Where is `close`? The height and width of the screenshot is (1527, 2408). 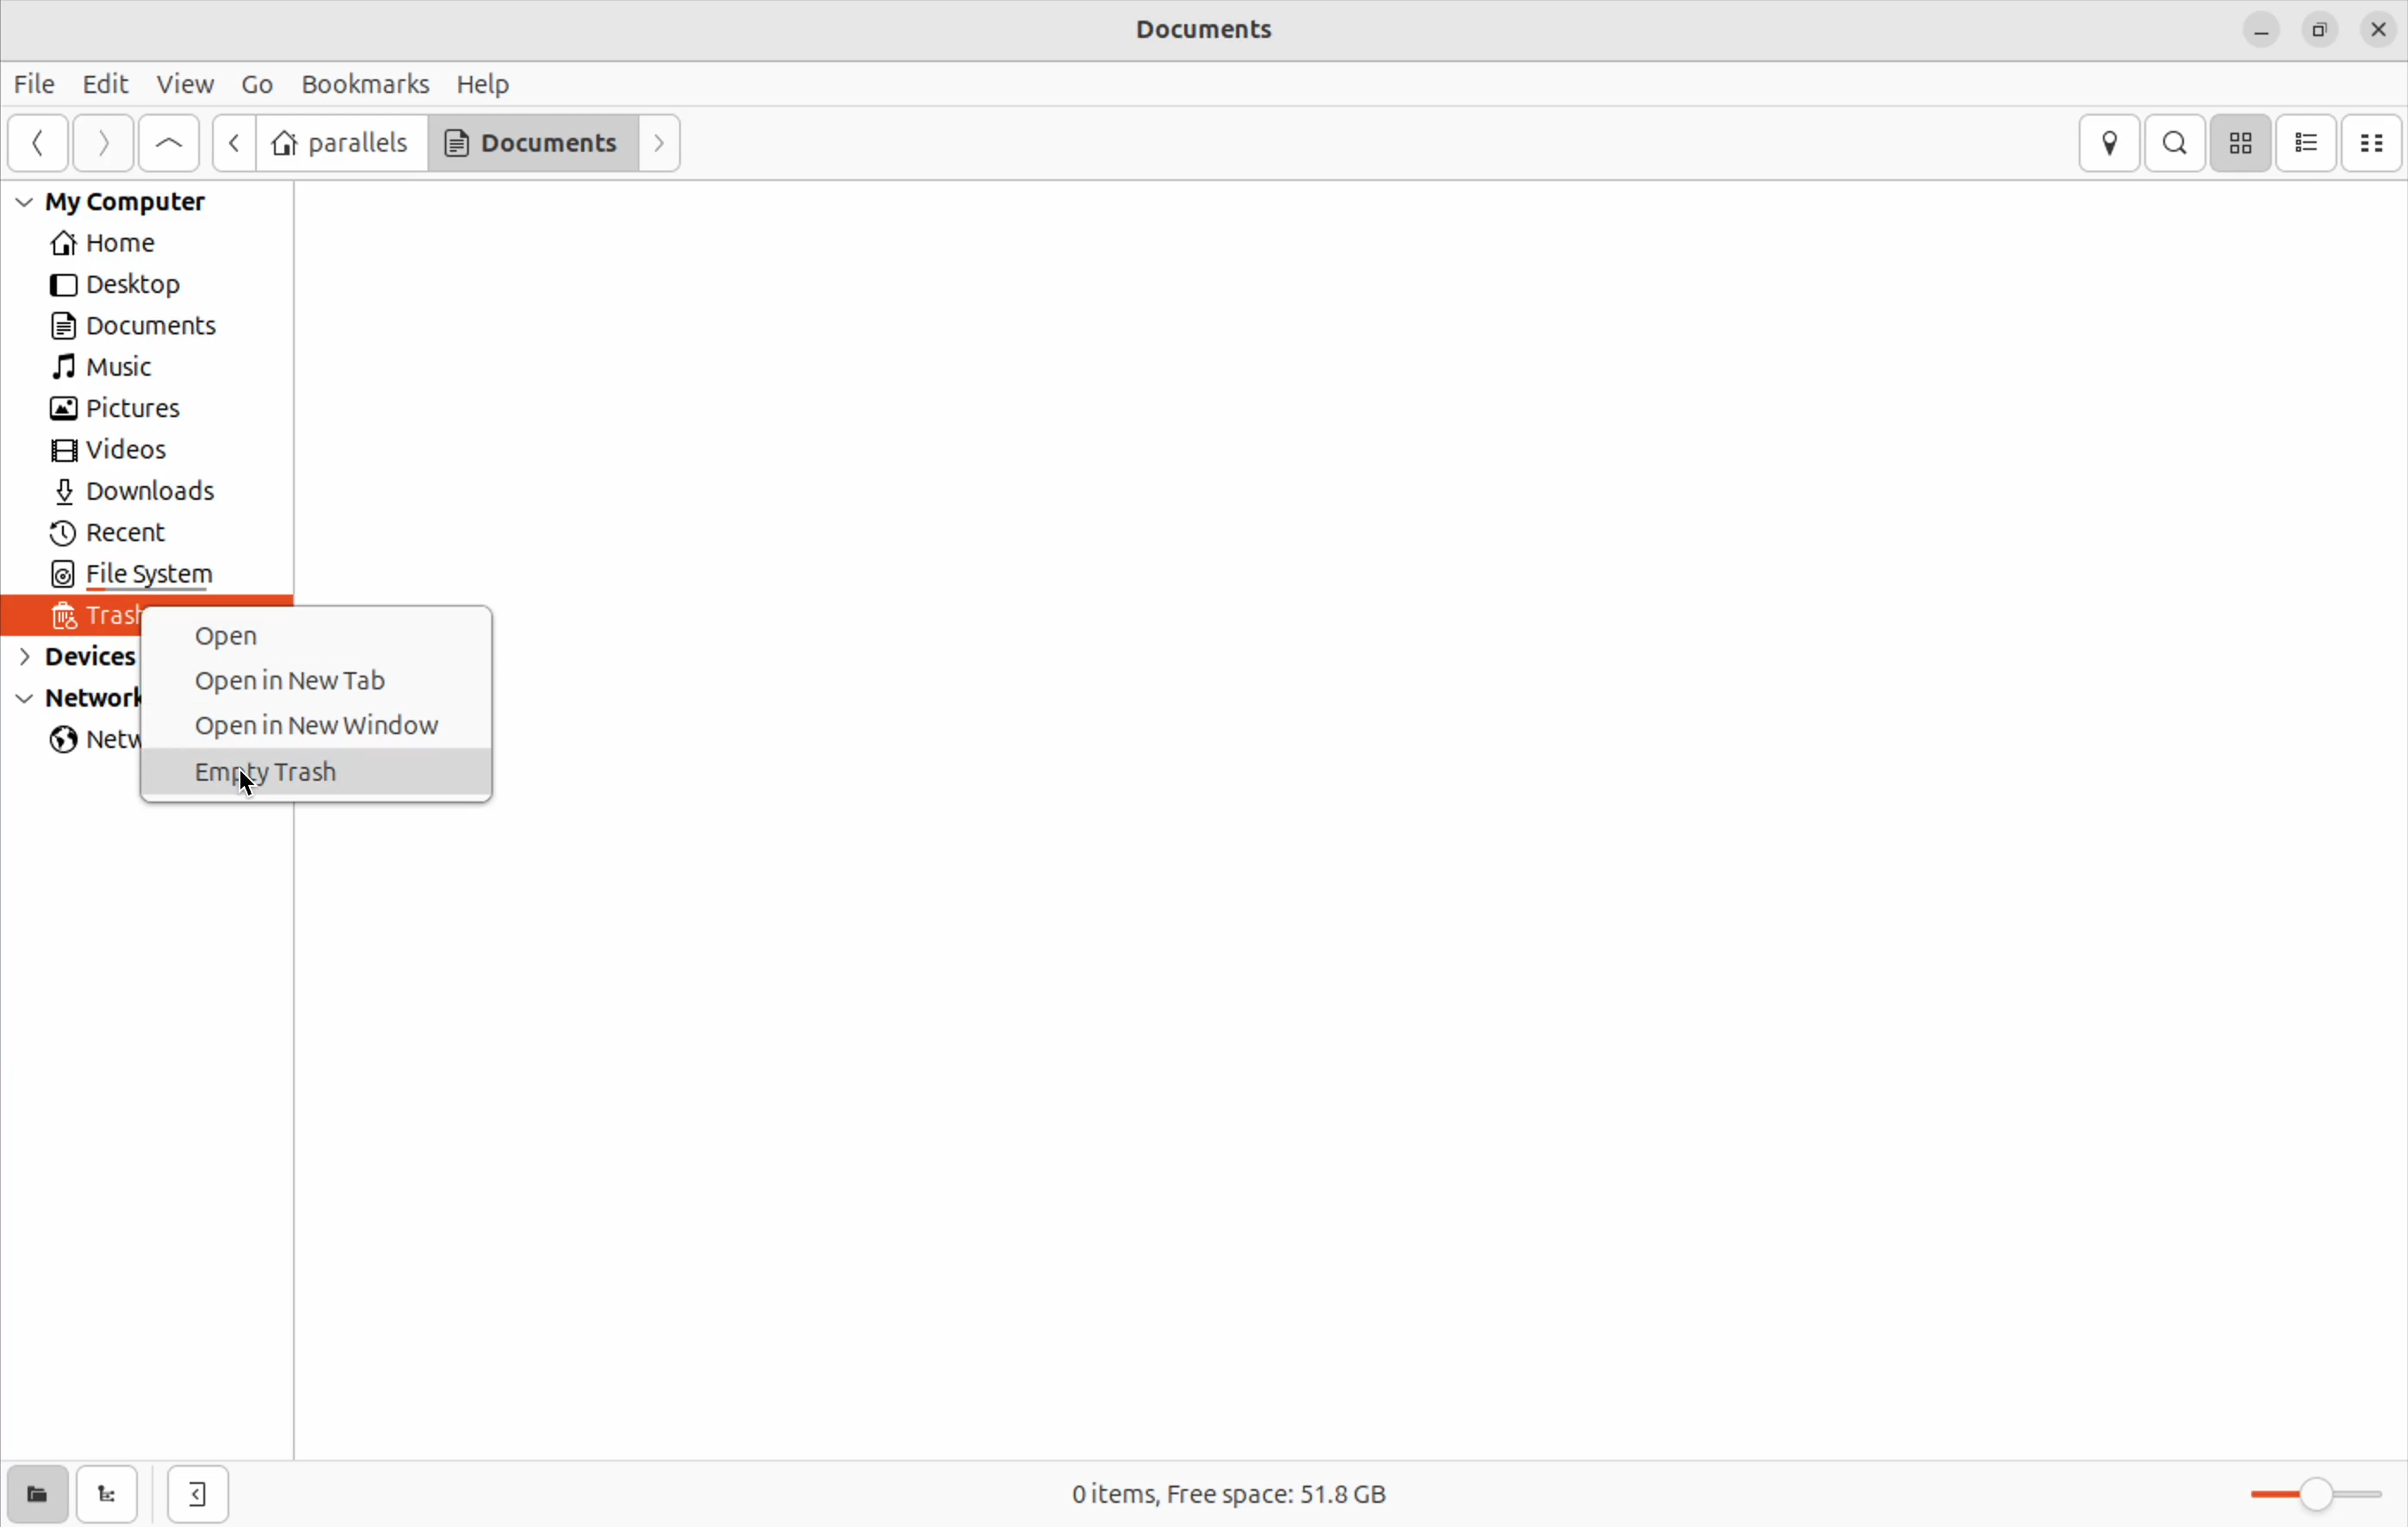
close is located at coordinates (2377, 31).